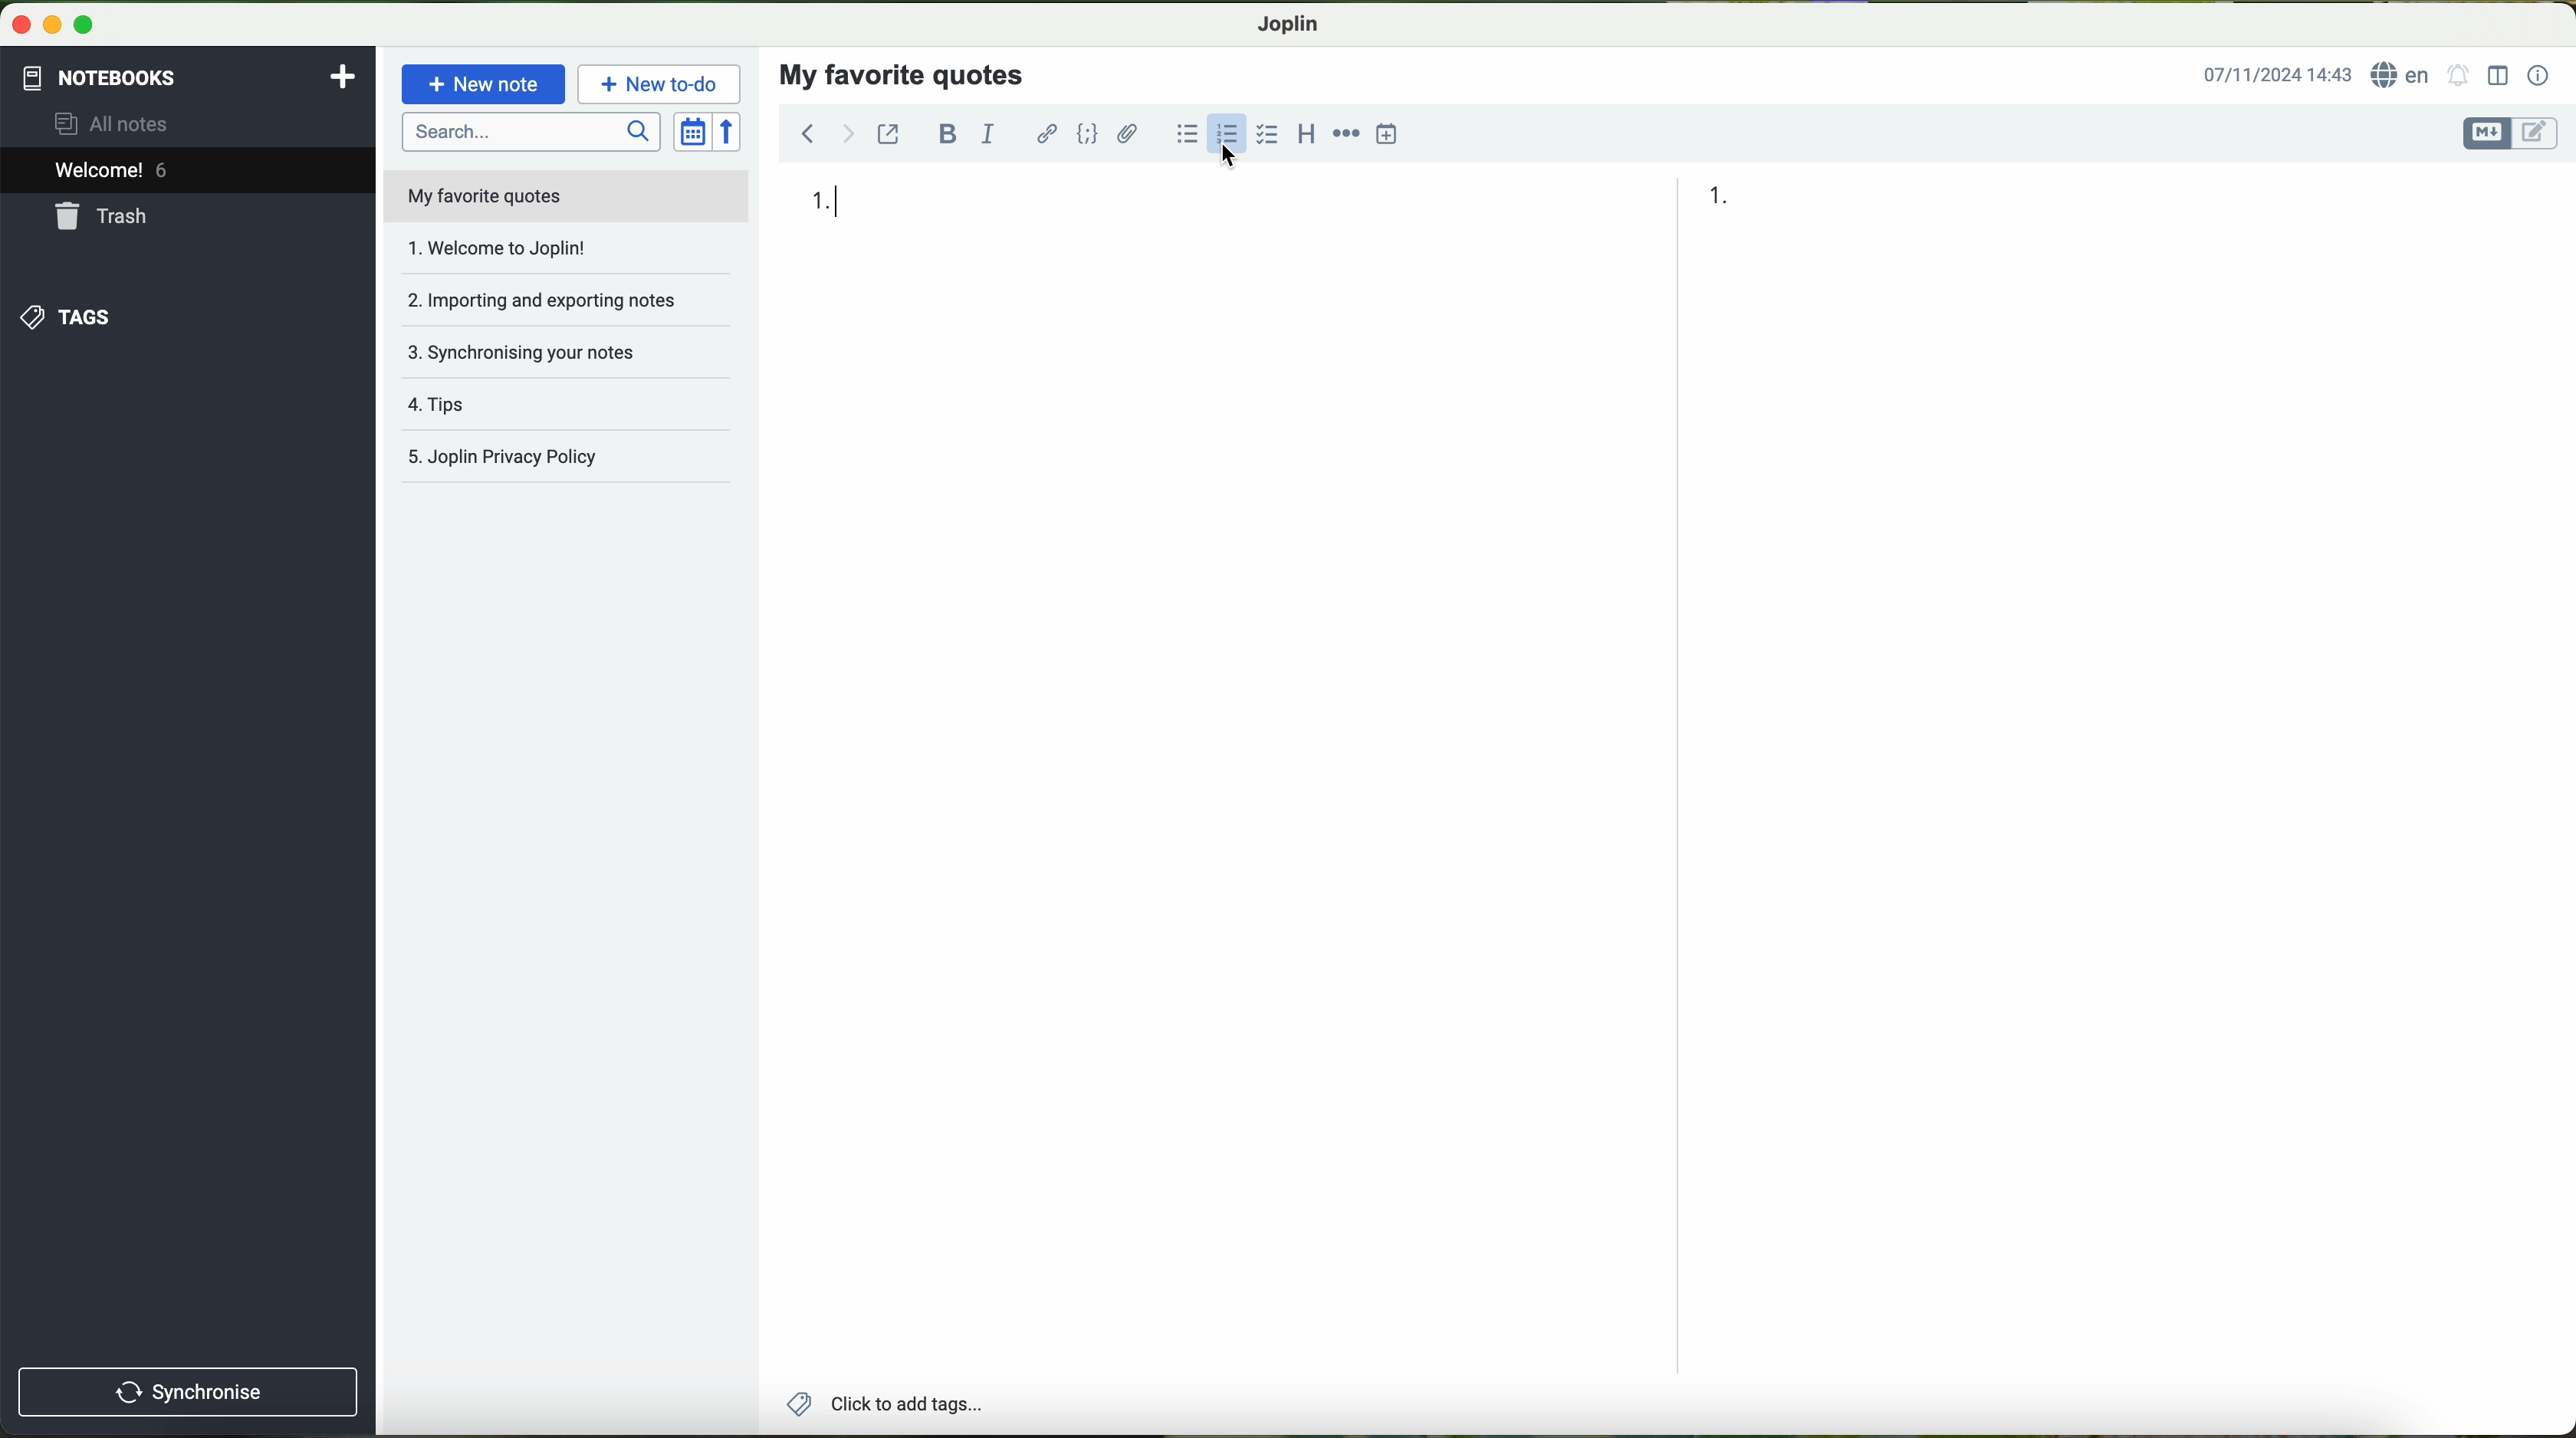  Describe the element at coordinates (557, 458) in the screenshot. I see `Joplin privacy policy` at that location.